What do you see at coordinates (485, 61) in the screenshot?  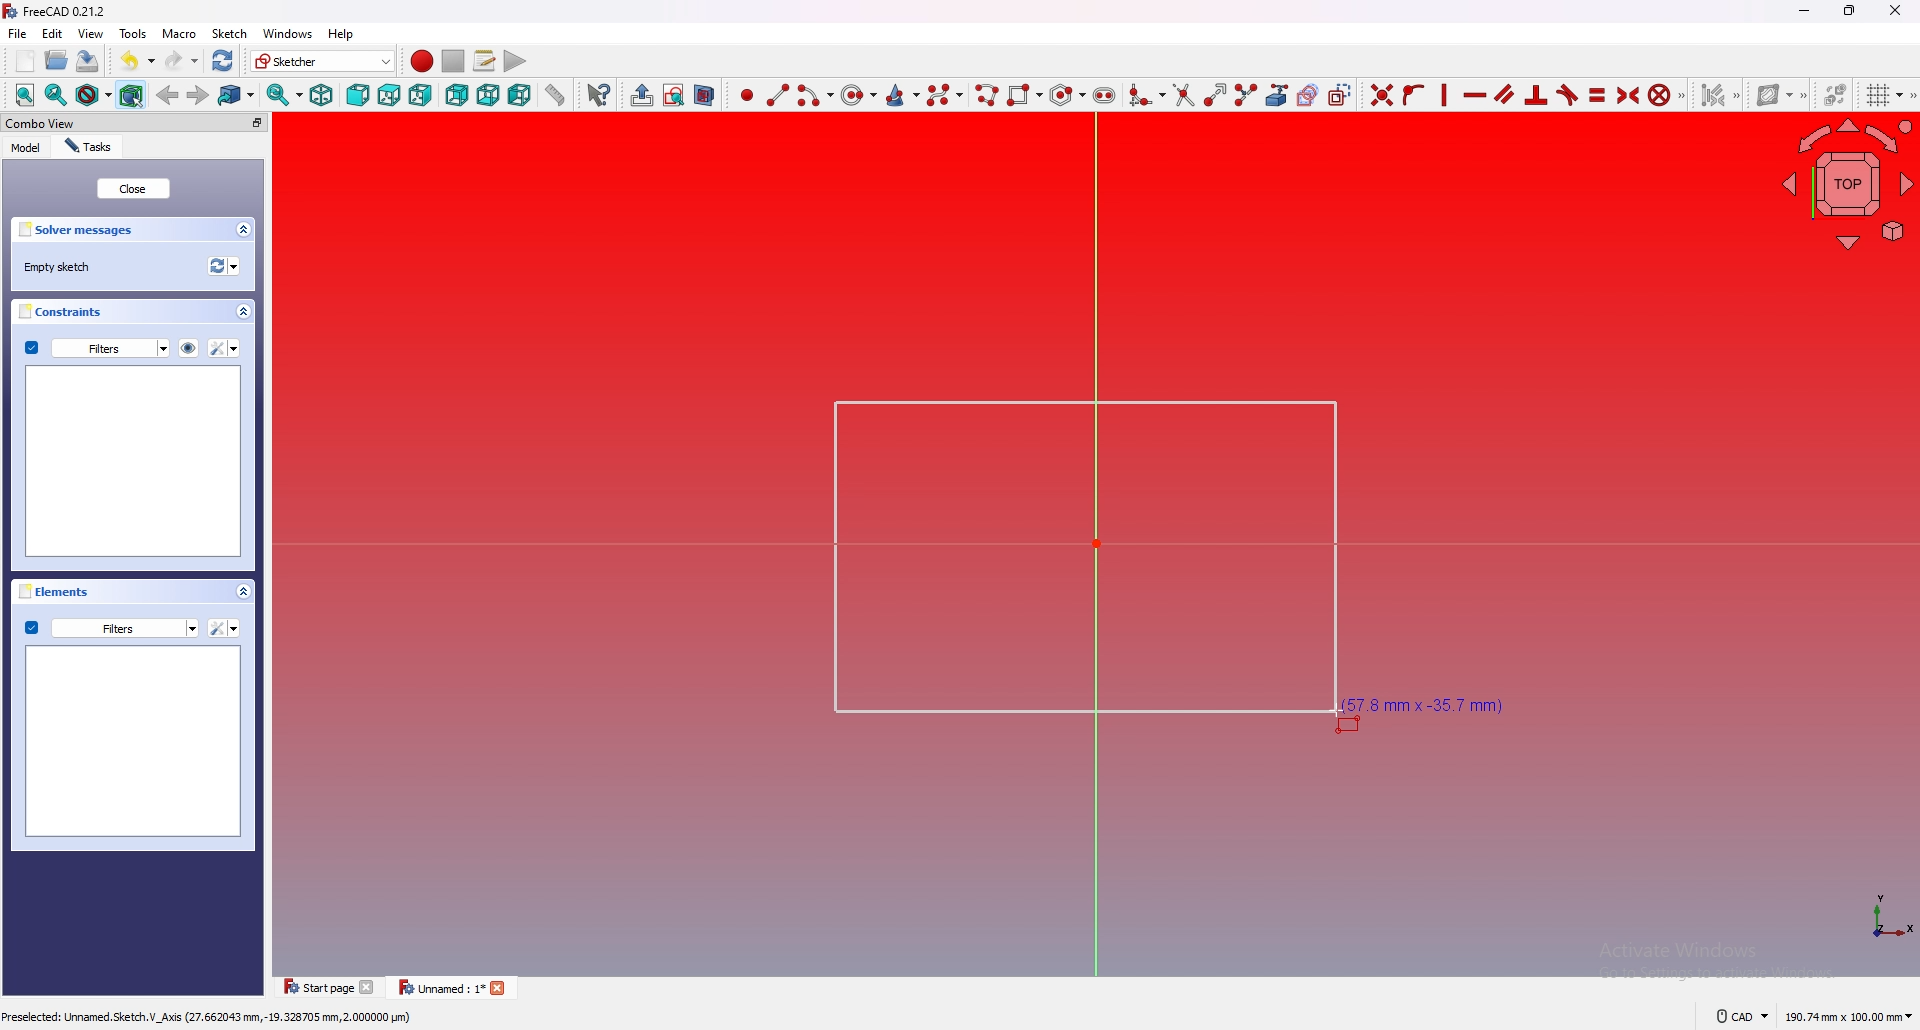 I see `macros` at bounding box center [485, 61].